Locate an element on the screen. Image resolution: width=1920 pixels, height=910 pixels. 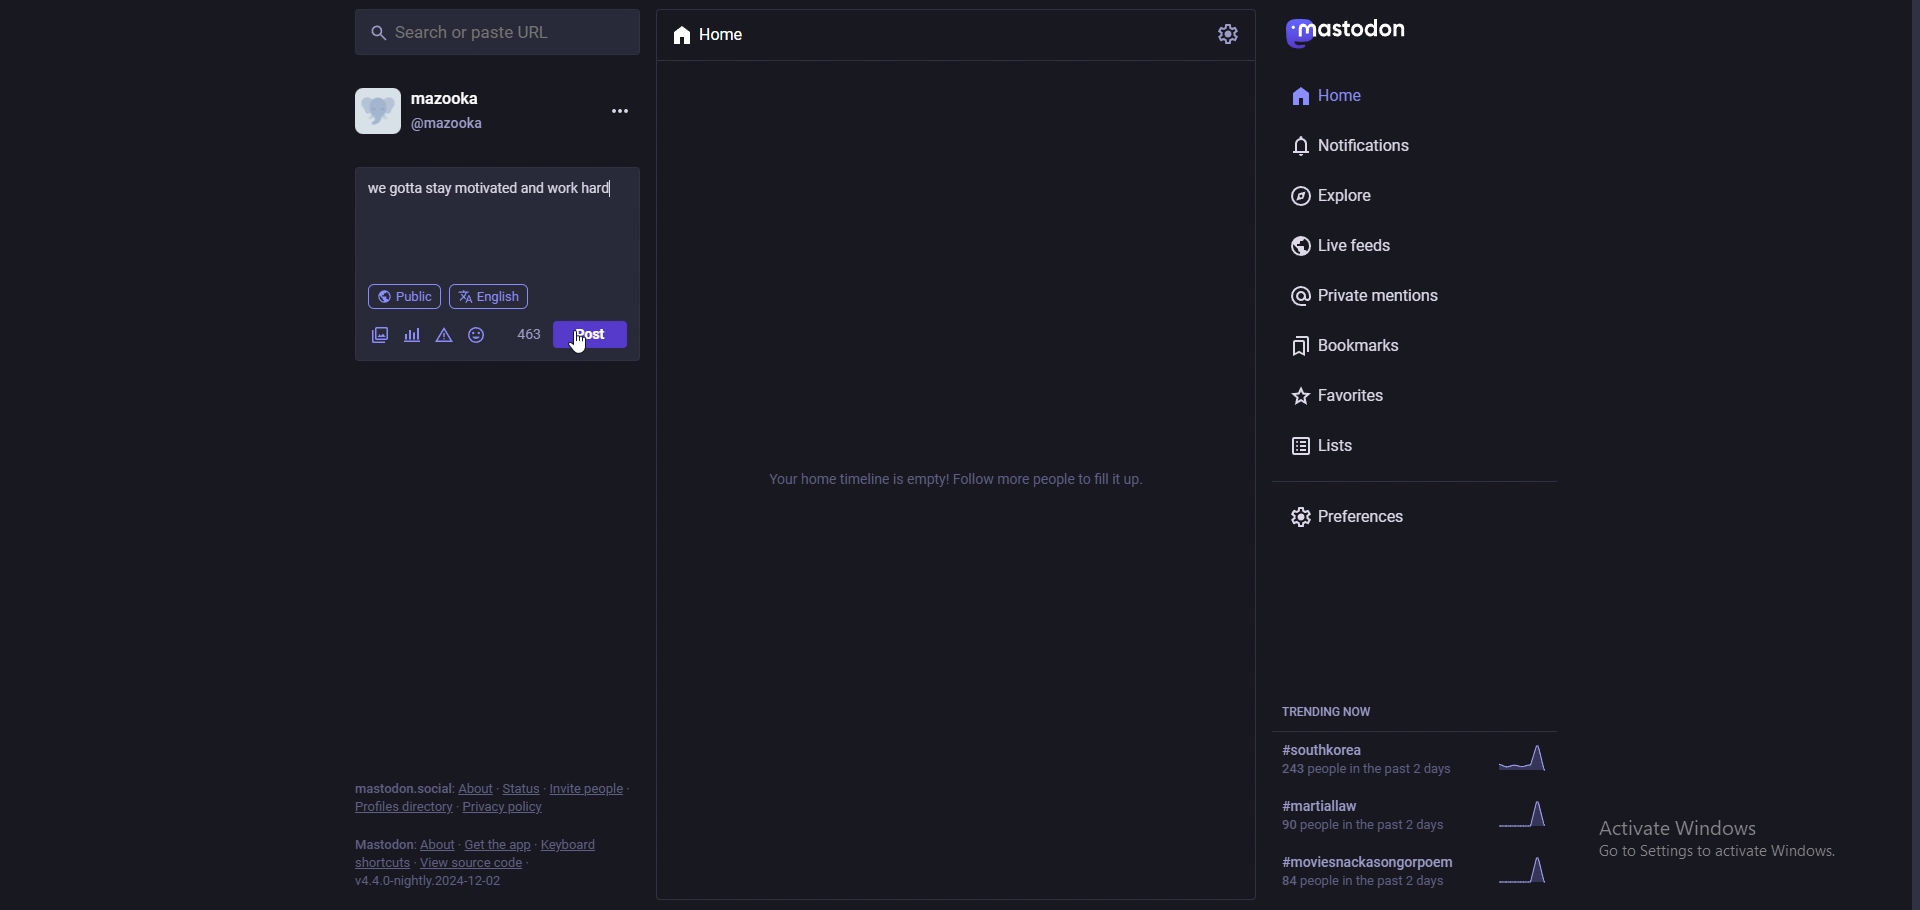
english is located at coordinates (490, 297).